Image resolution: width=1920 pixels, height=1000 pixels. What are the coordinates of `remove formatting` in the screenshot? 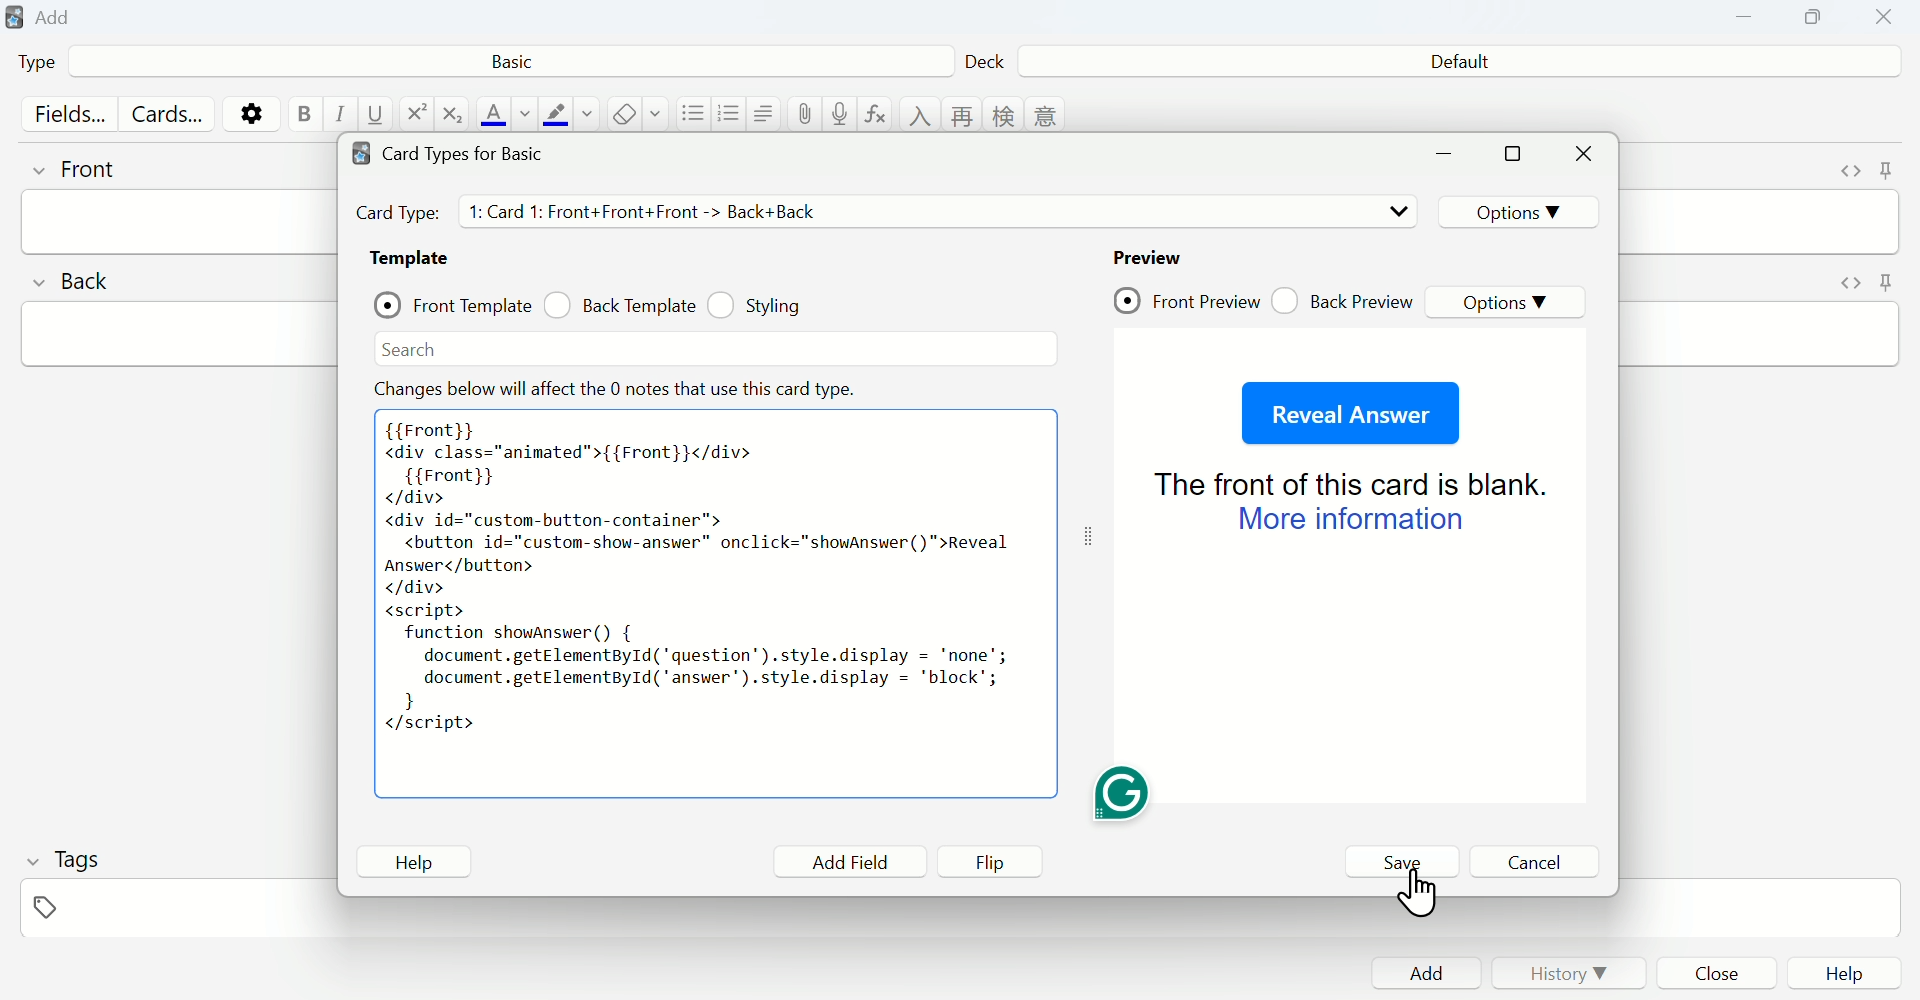 It's located at (626, 114).